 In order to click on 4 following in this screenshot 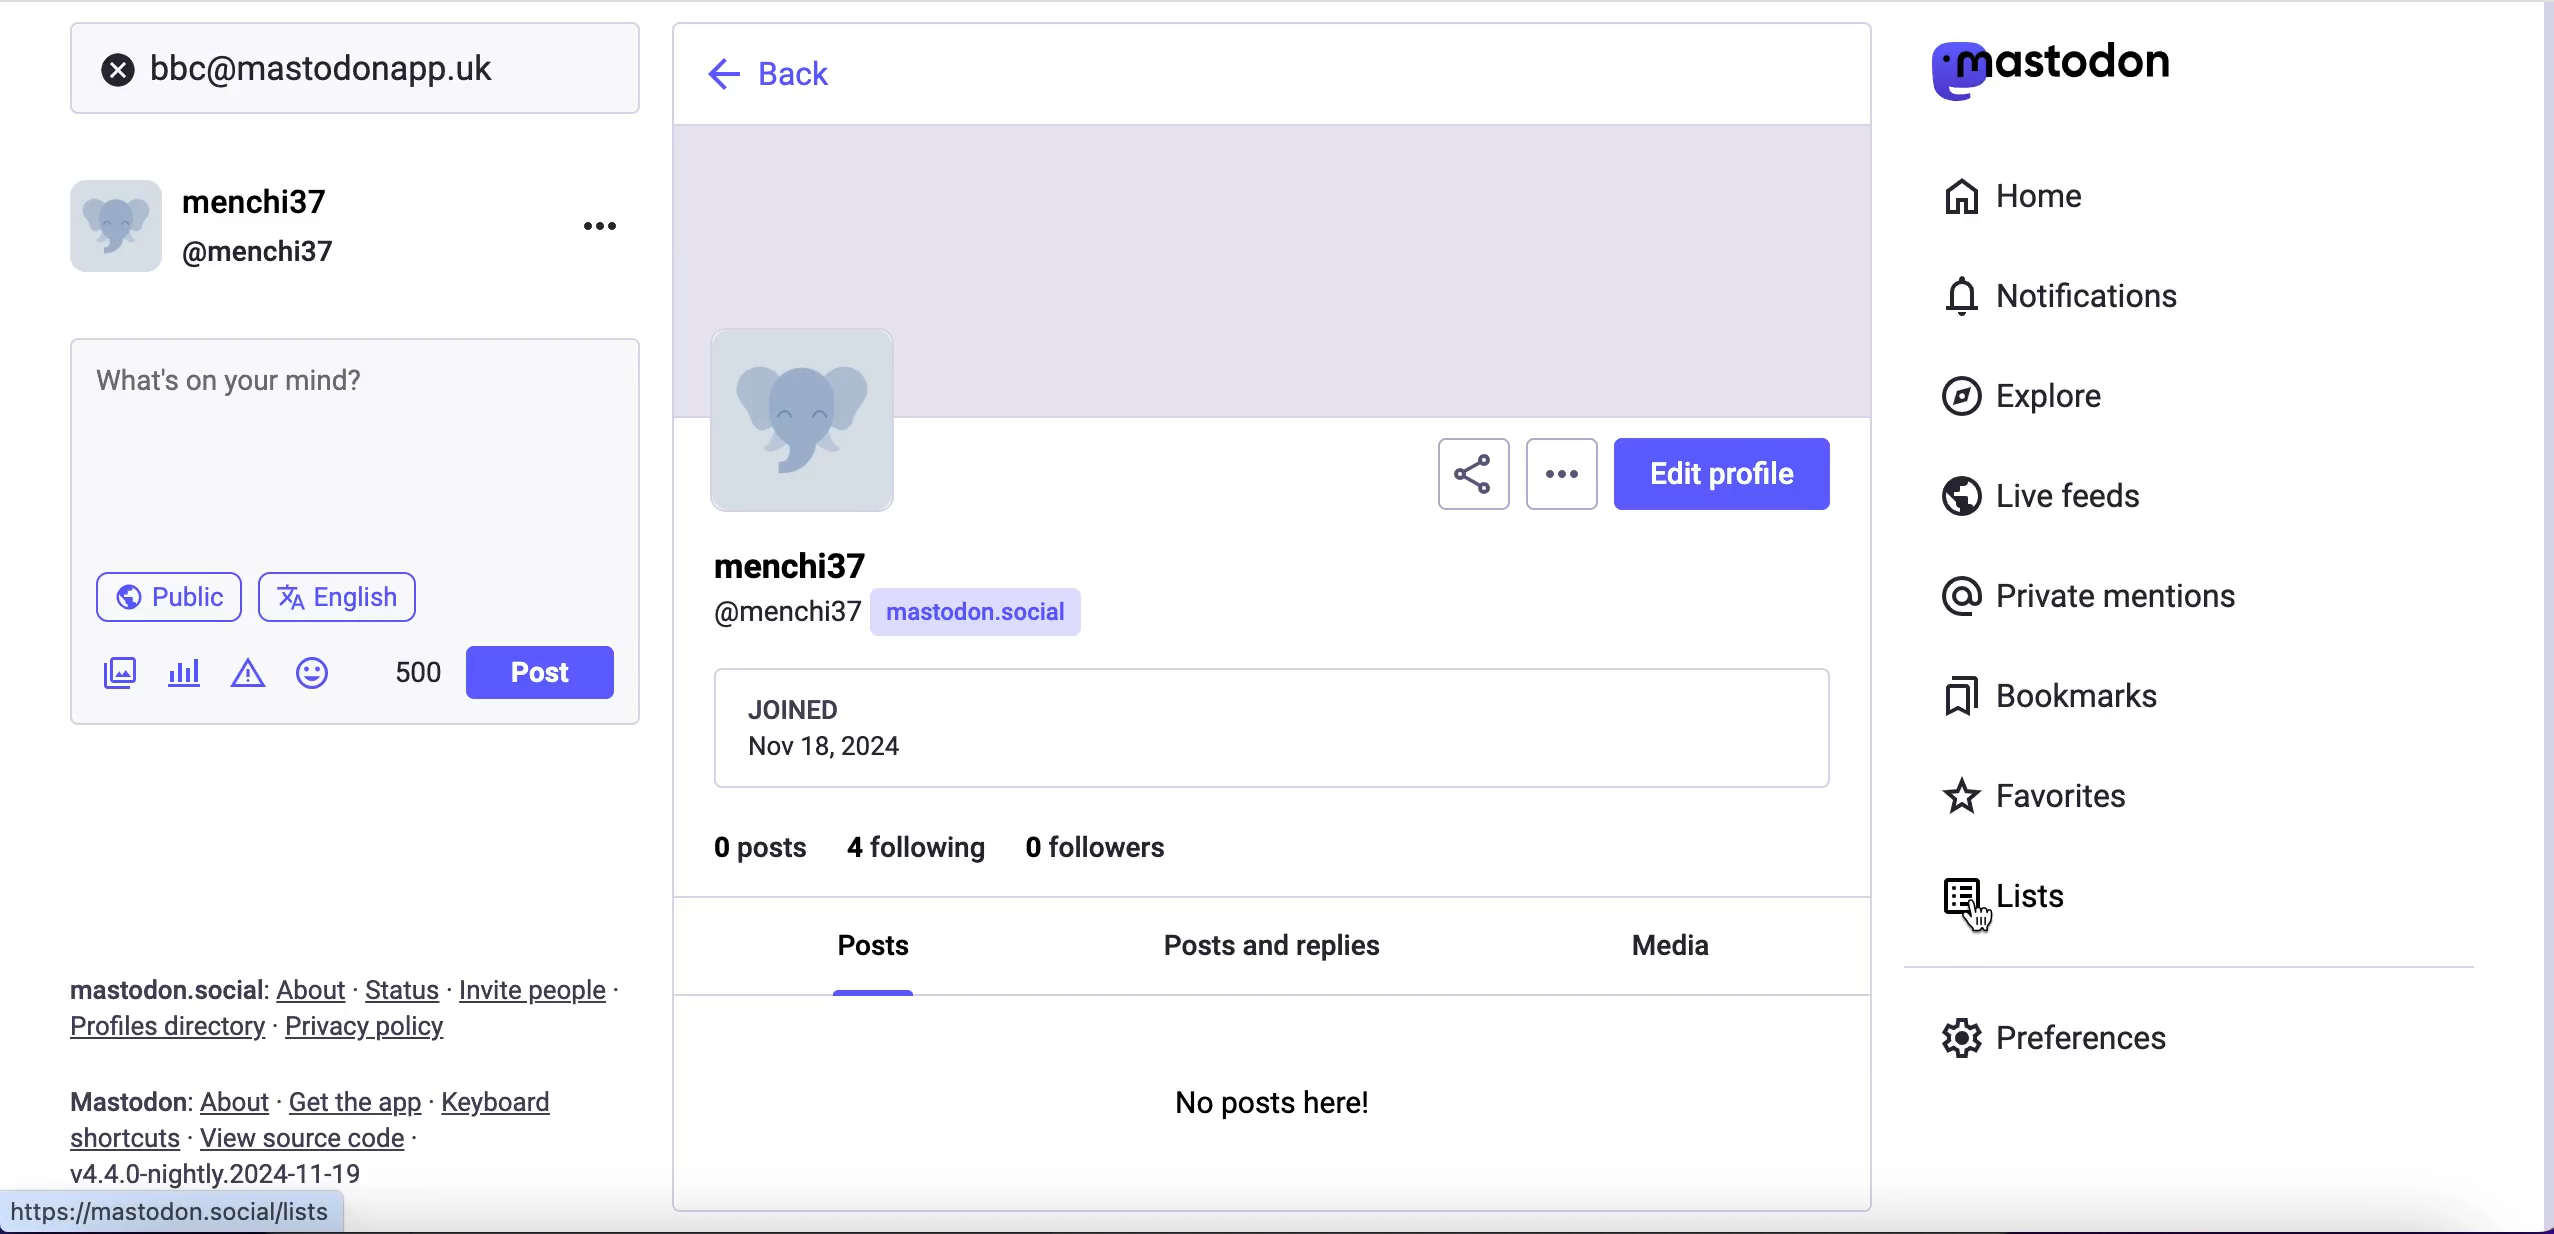, I will do `click(918, 849)`.